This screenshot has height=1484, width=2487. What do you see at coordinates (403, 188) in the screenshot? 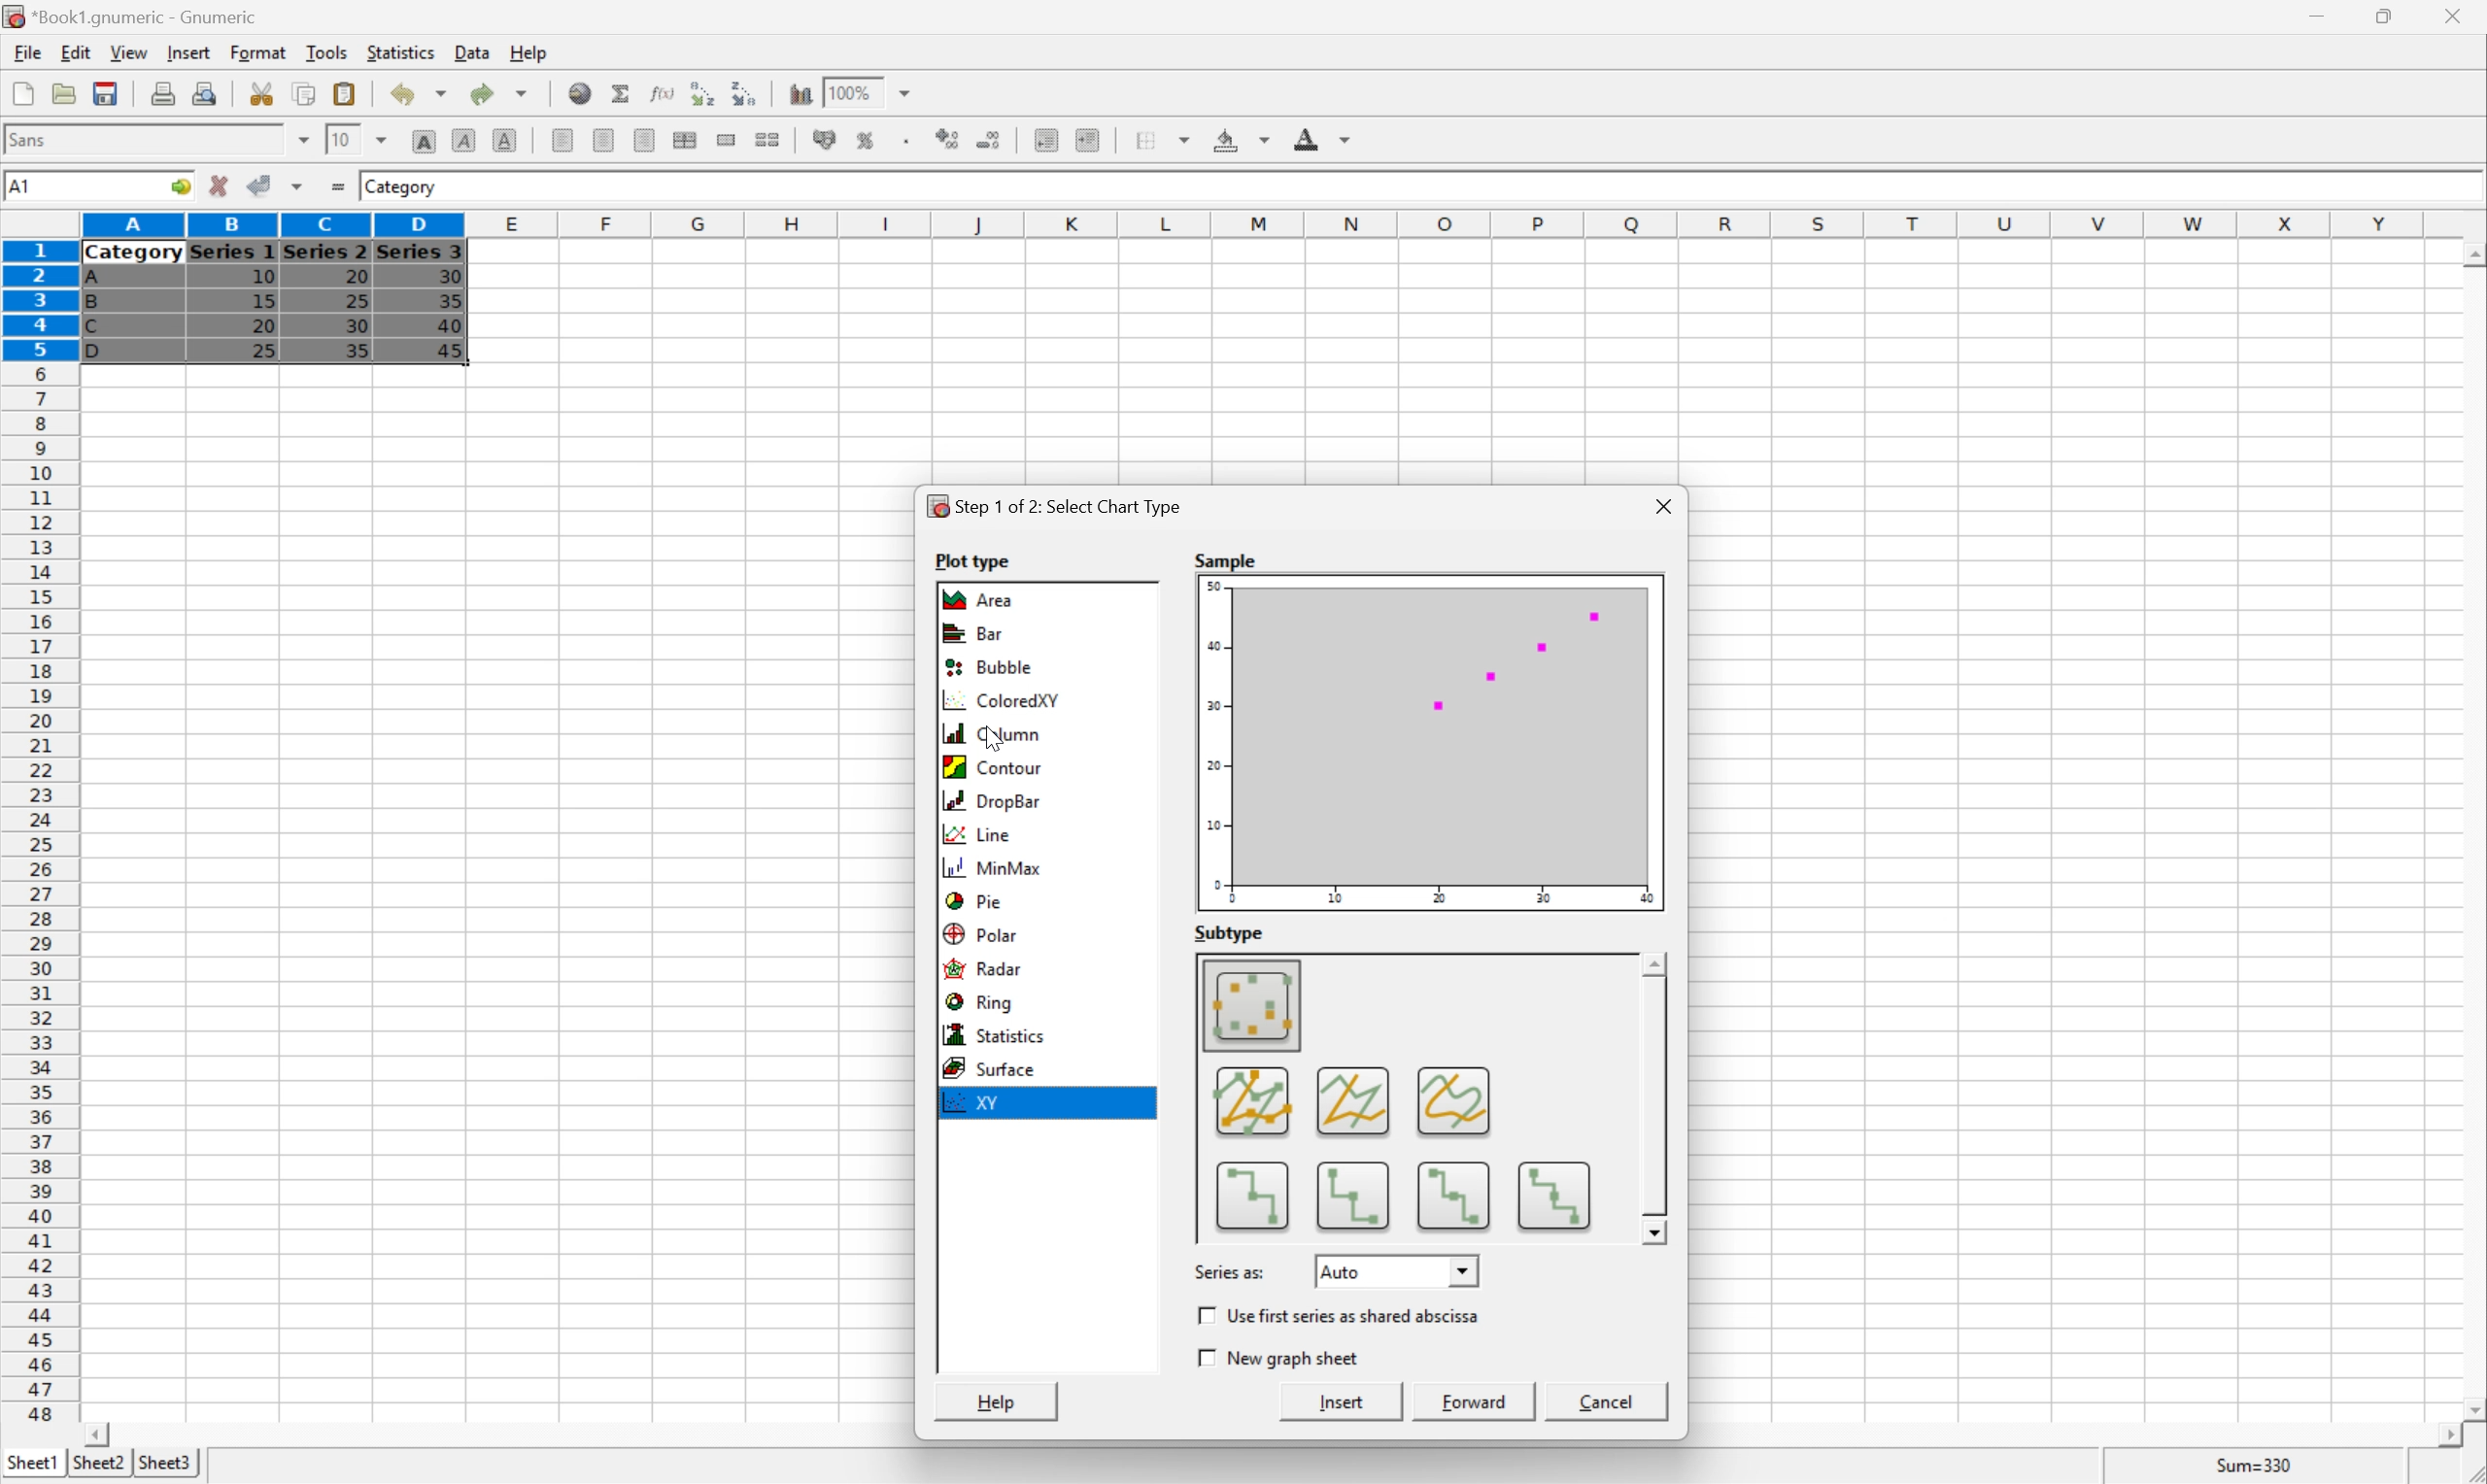
I see `Category` at bounding box center [403, 188].